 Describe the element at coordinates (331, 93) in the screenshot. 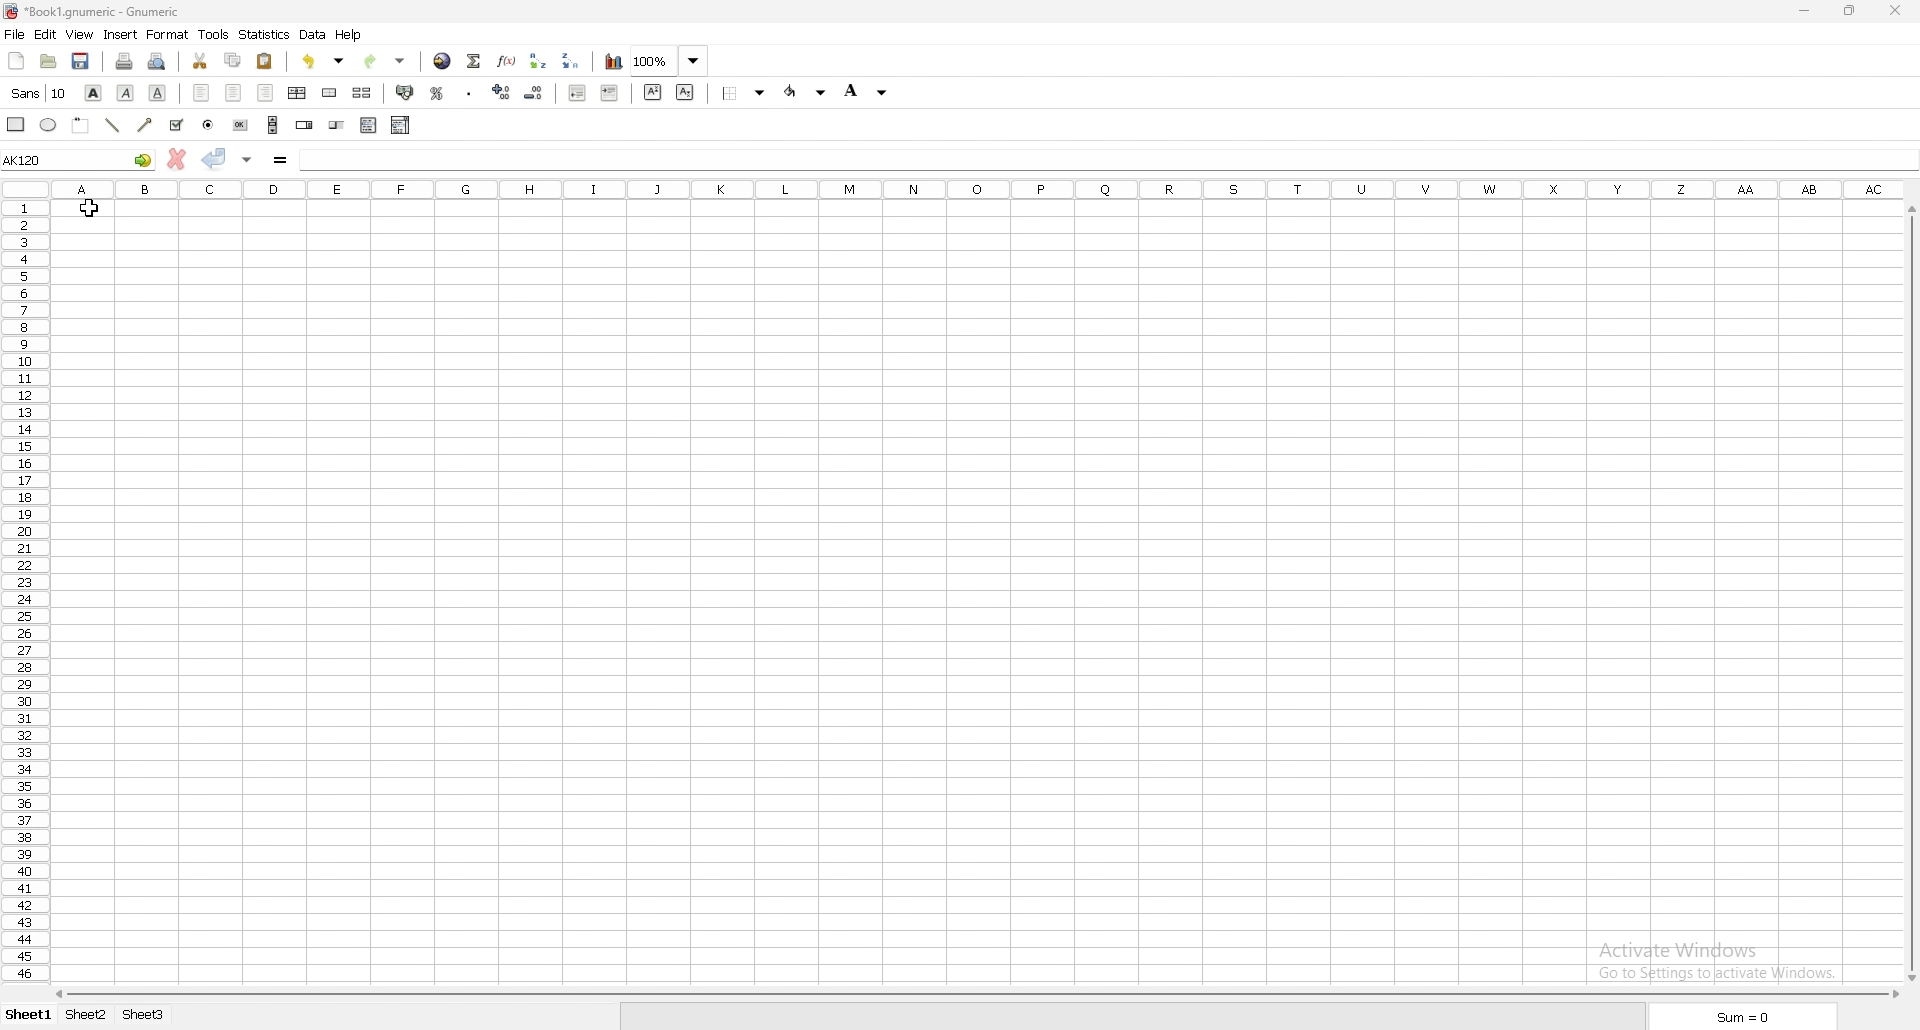

I see `merge cells` at that location.